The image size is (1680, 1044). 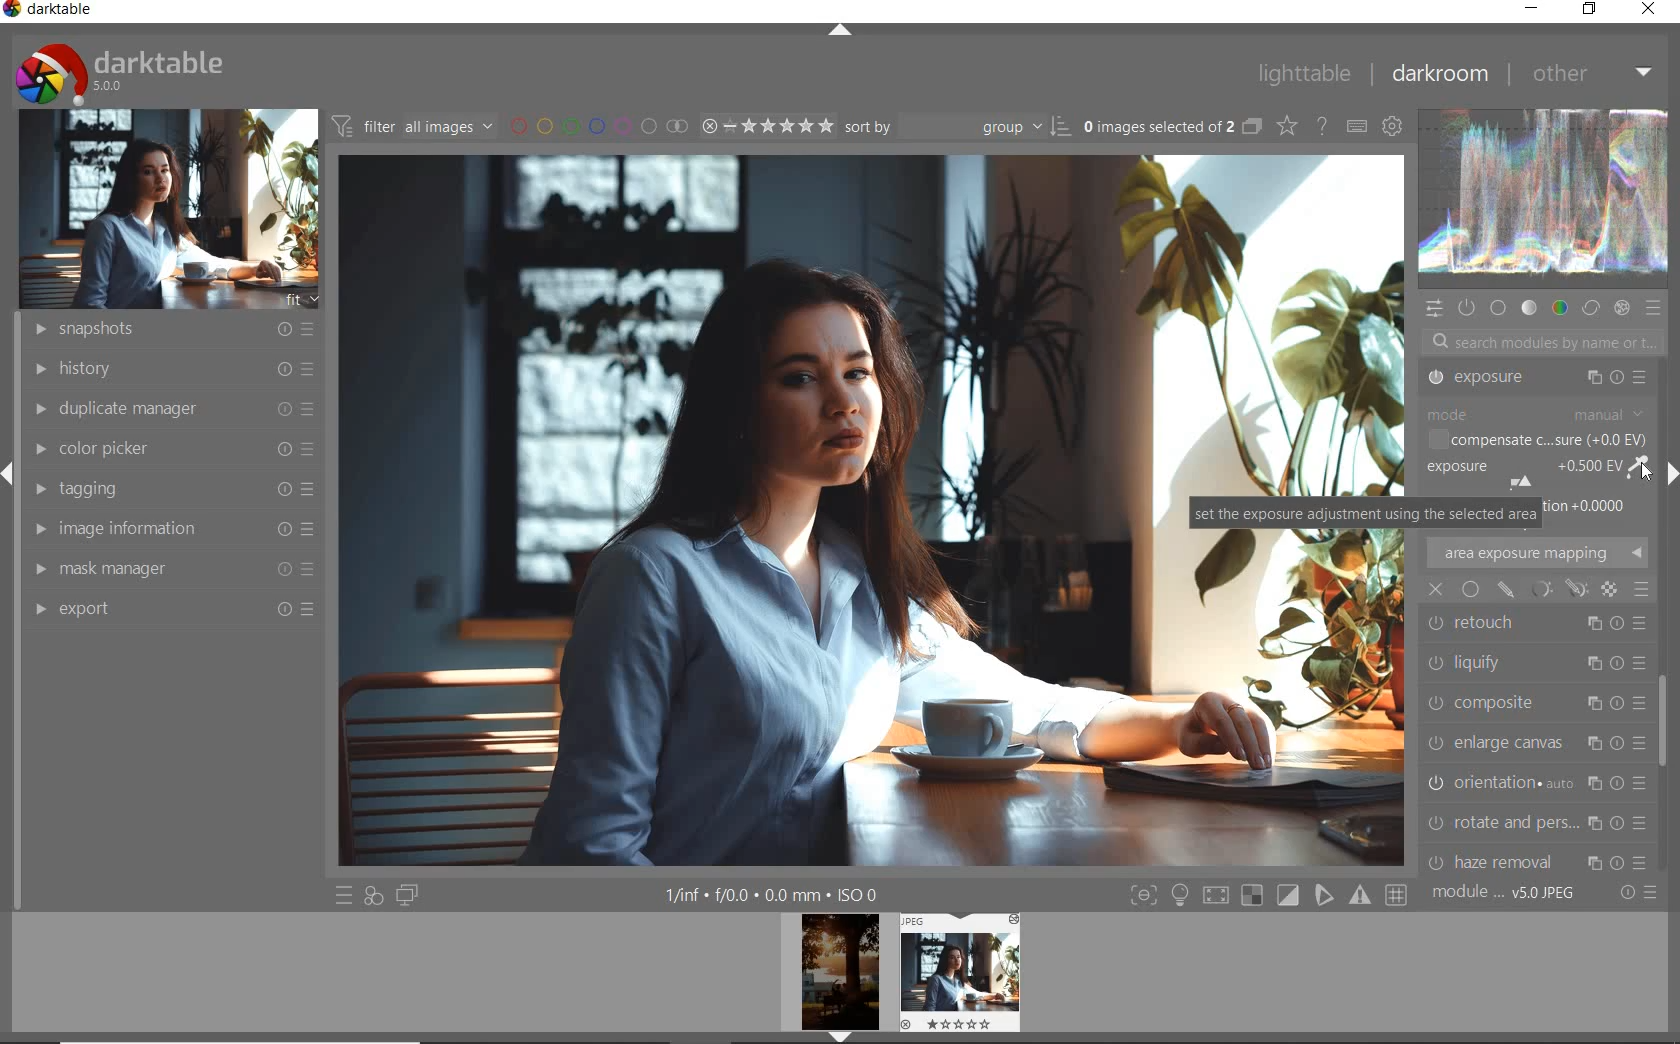 I want to click on FILTER BY IMAGE COLOR LABEL, so click(x=596, y=127).